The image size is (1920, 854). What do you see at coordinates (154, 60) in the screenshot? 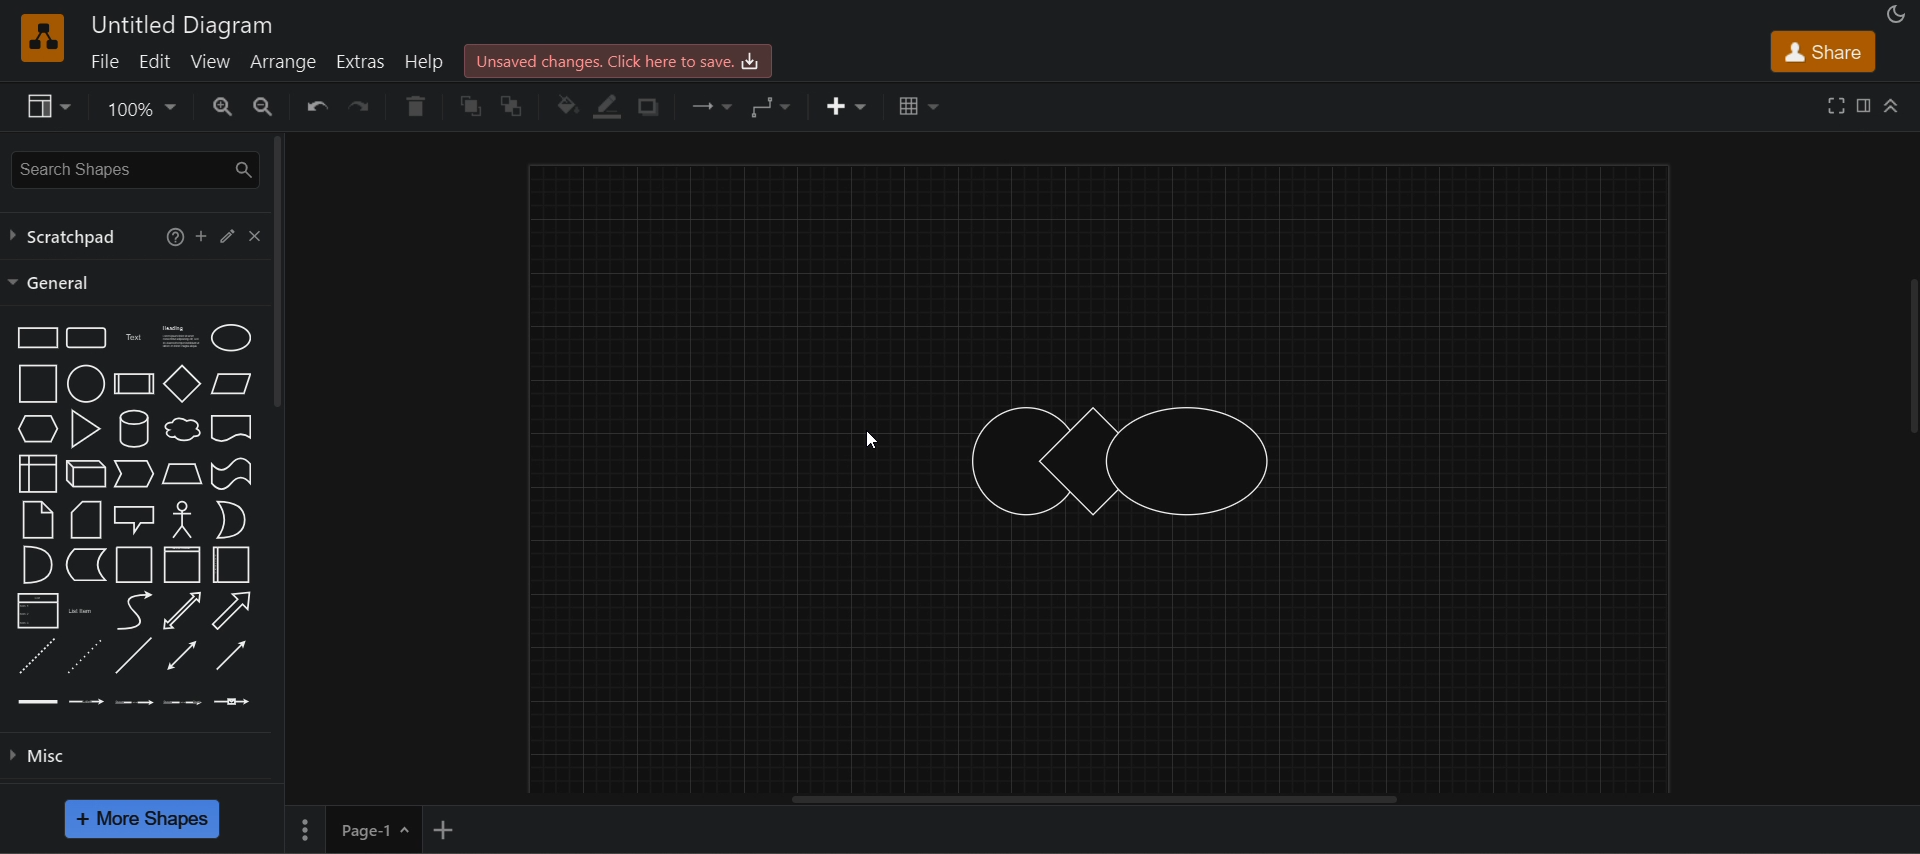
I see `edit` at bounding box center [154, 60].